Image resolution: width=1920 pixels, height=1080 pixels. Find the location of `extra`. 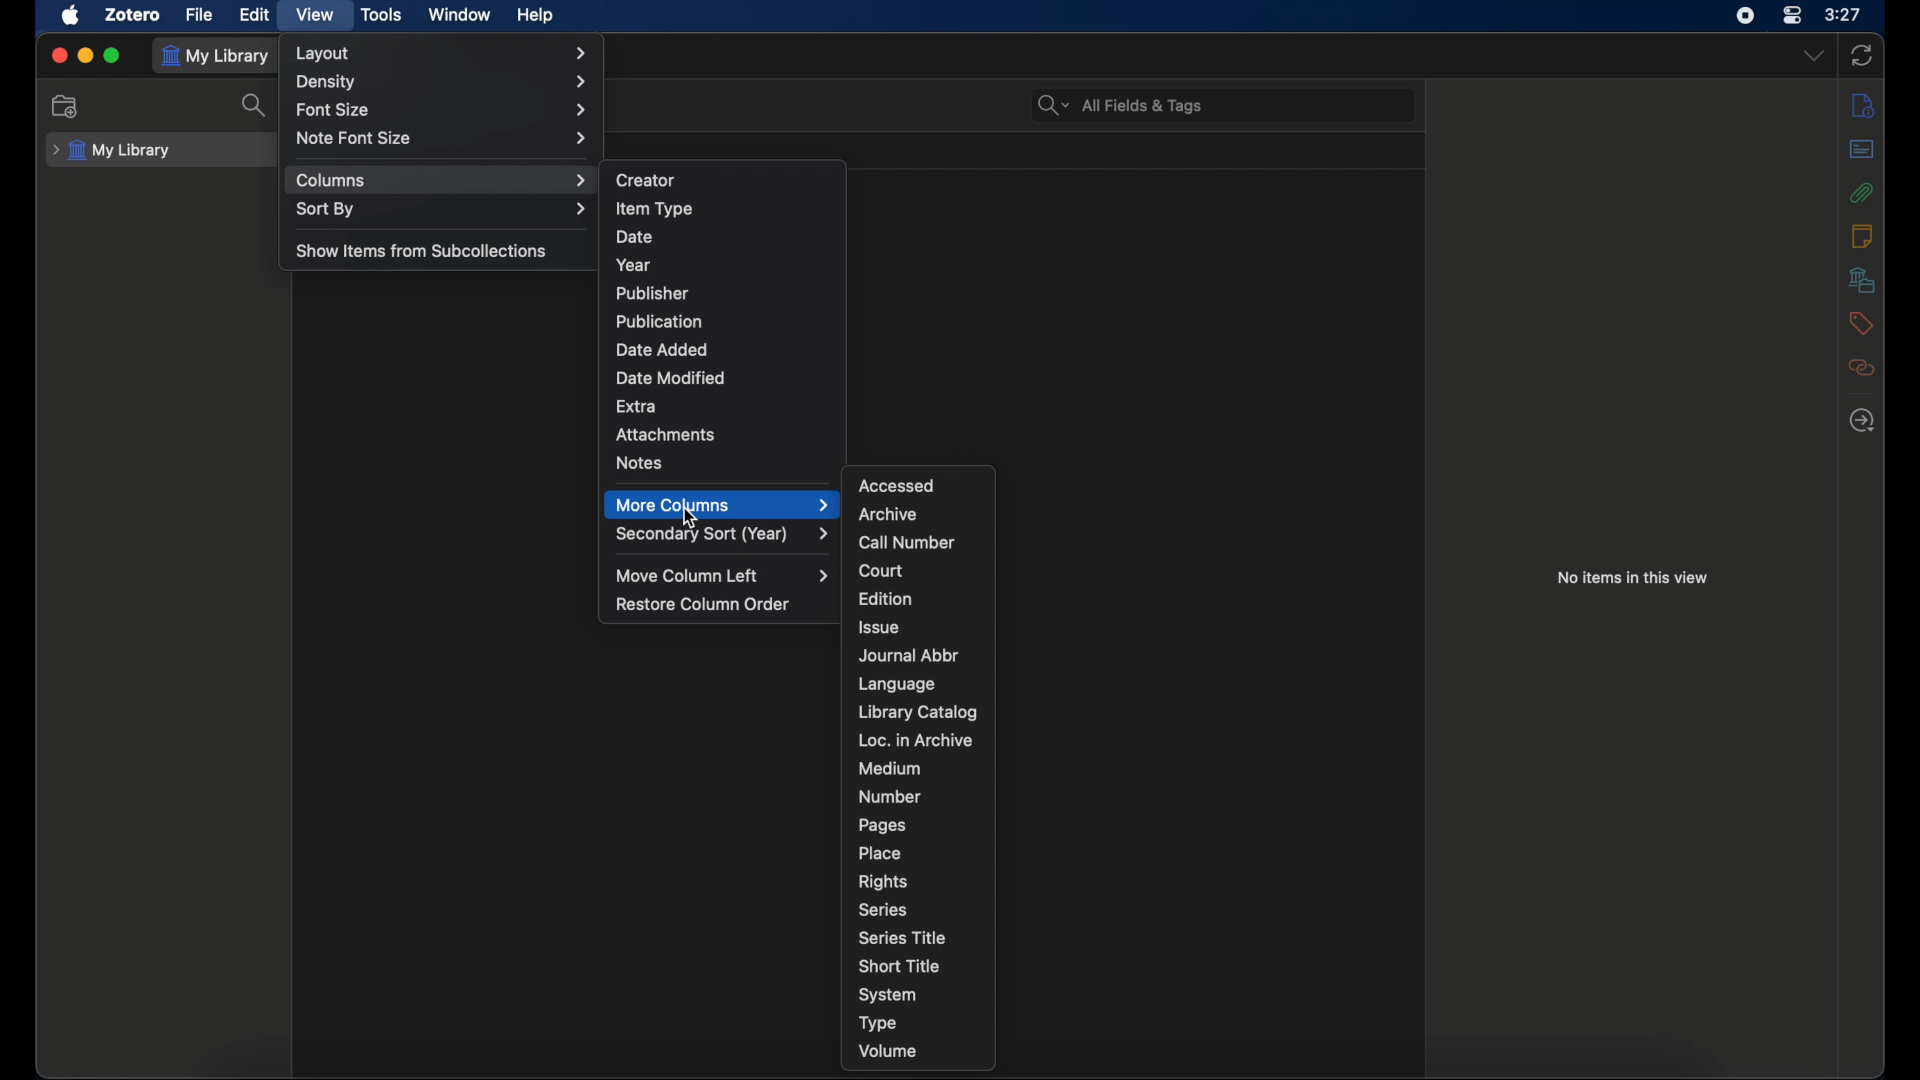

extra is located at coordinates (638, 404).